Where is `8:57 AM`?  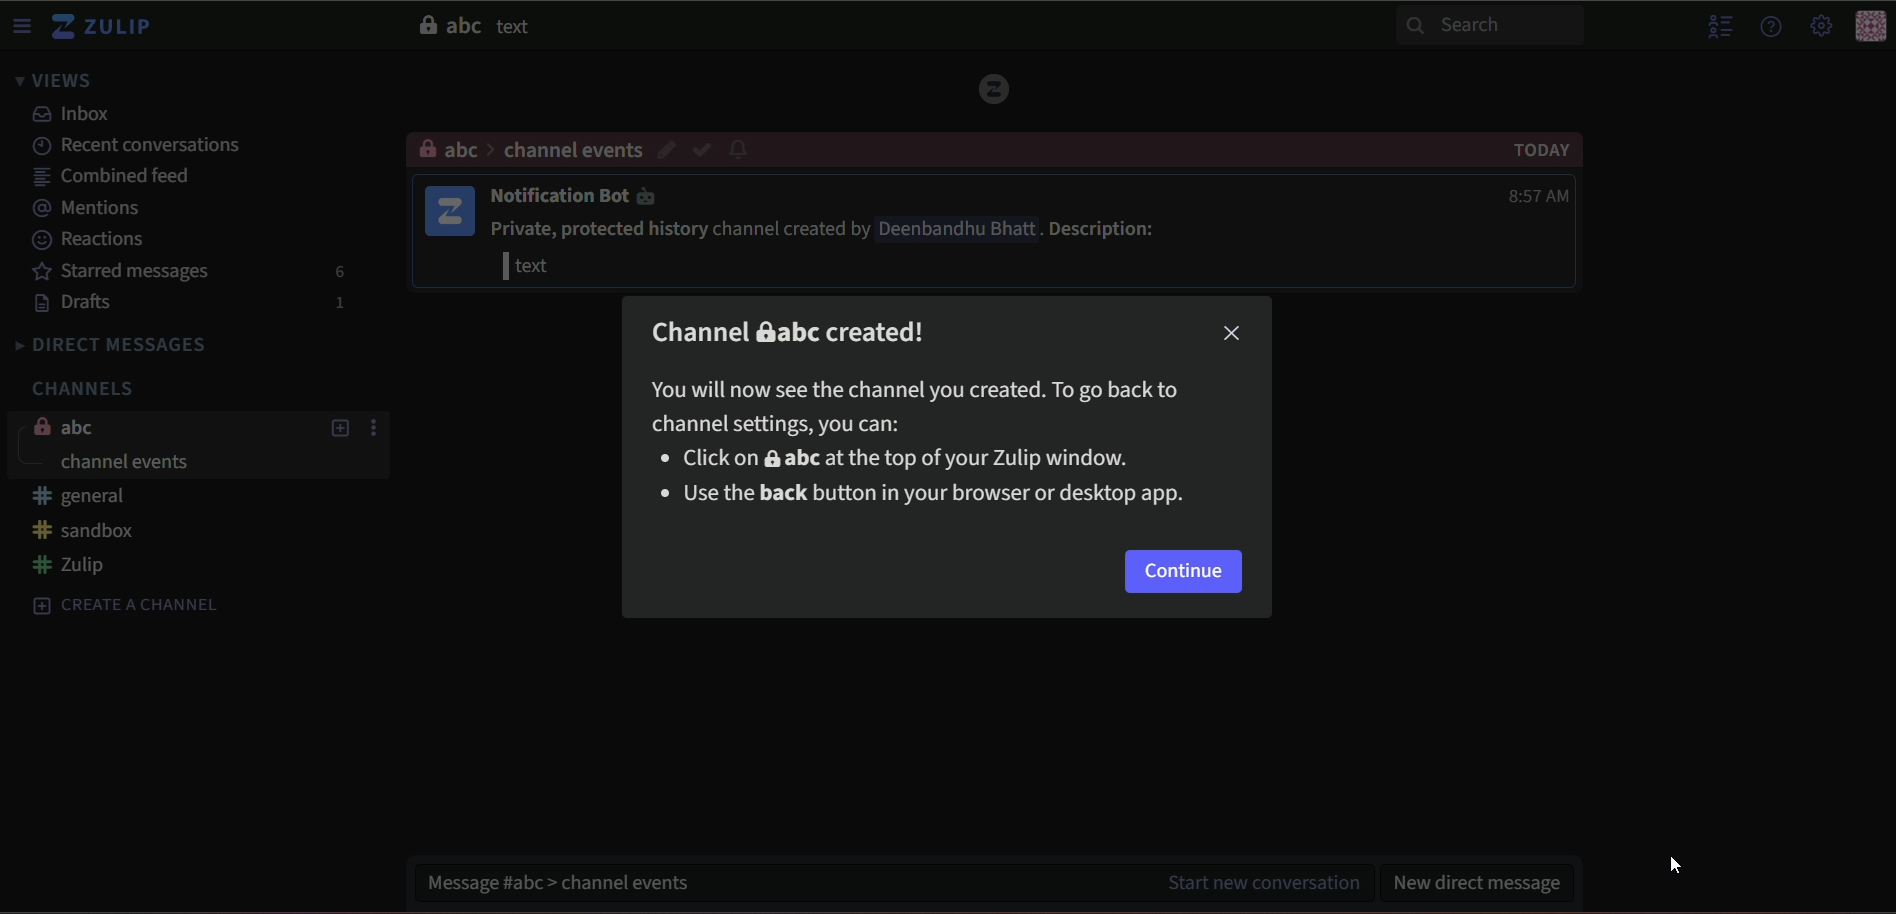
8:57 AM is located at coordinates (1526, 196).